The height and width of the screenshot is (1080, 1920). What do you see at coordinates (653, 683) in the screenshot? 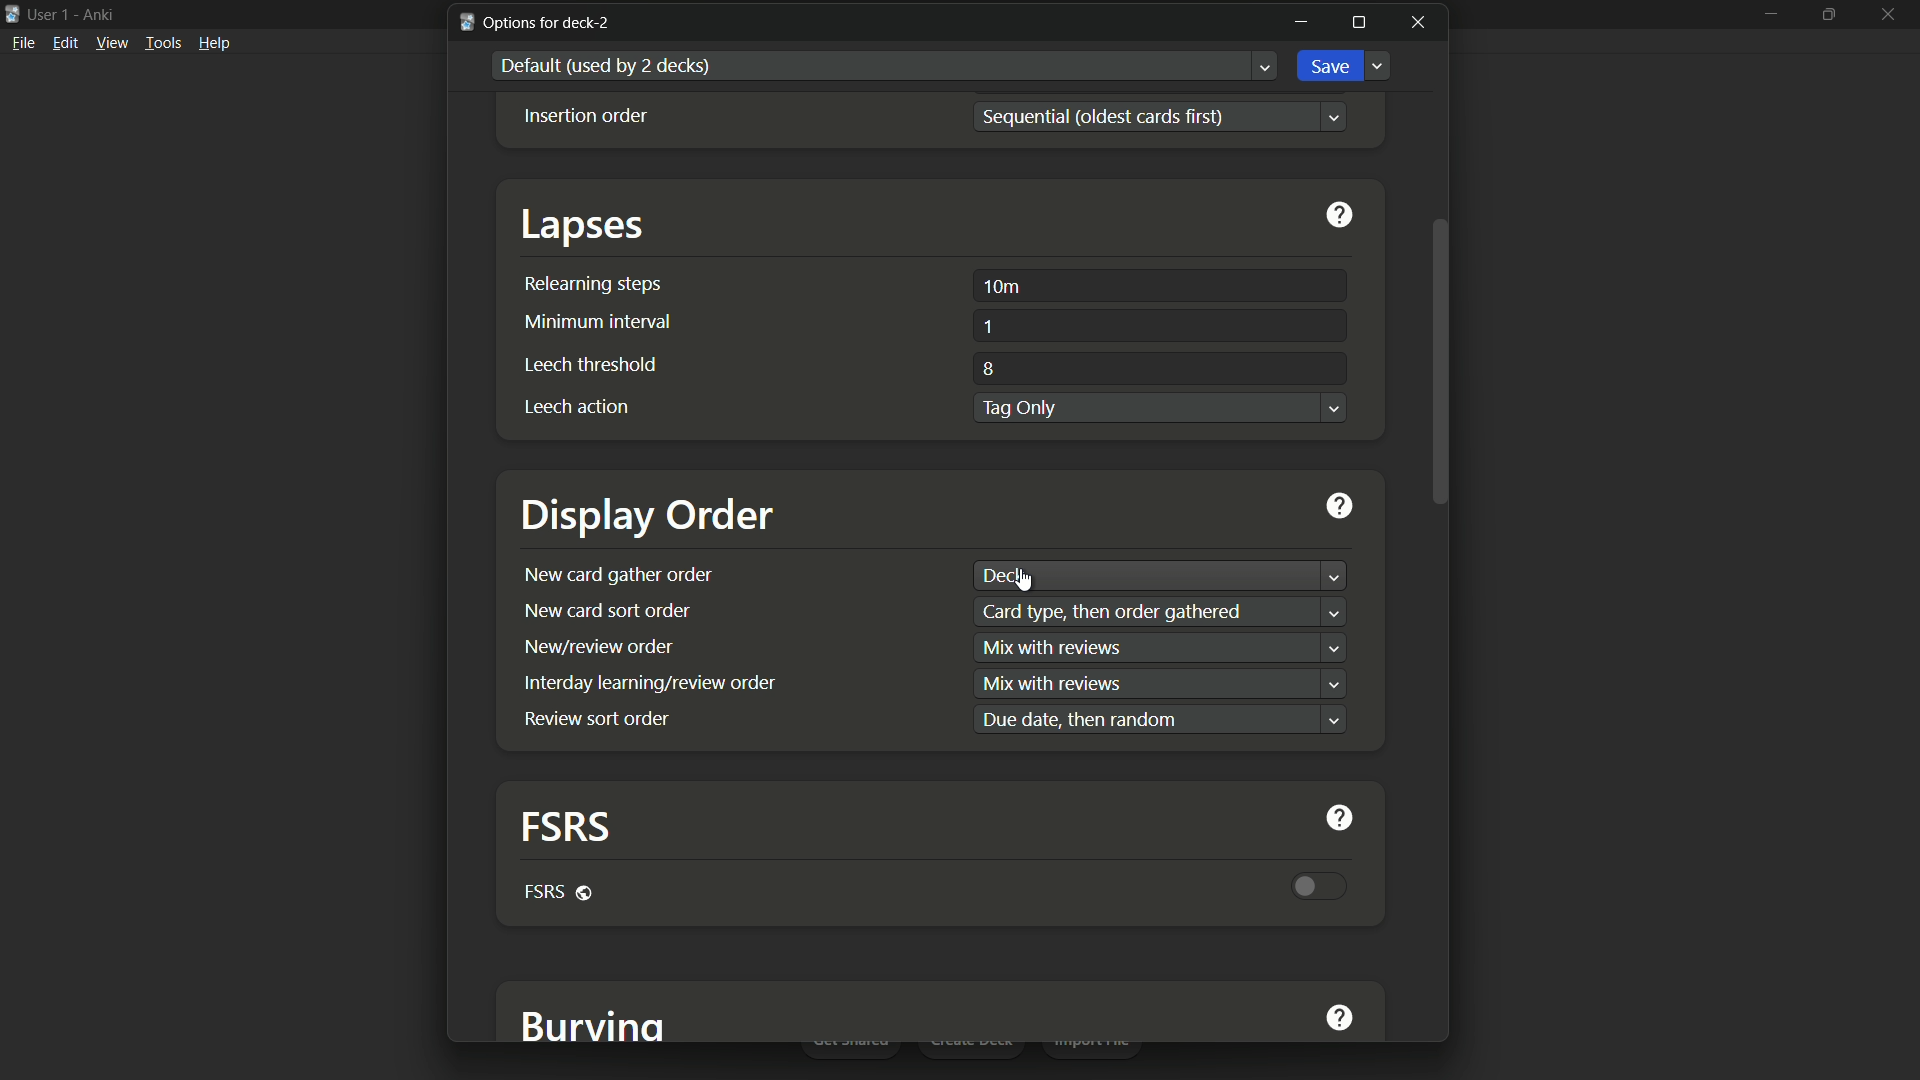
I see `interday learning/review order` at bounding box center [653, 683].